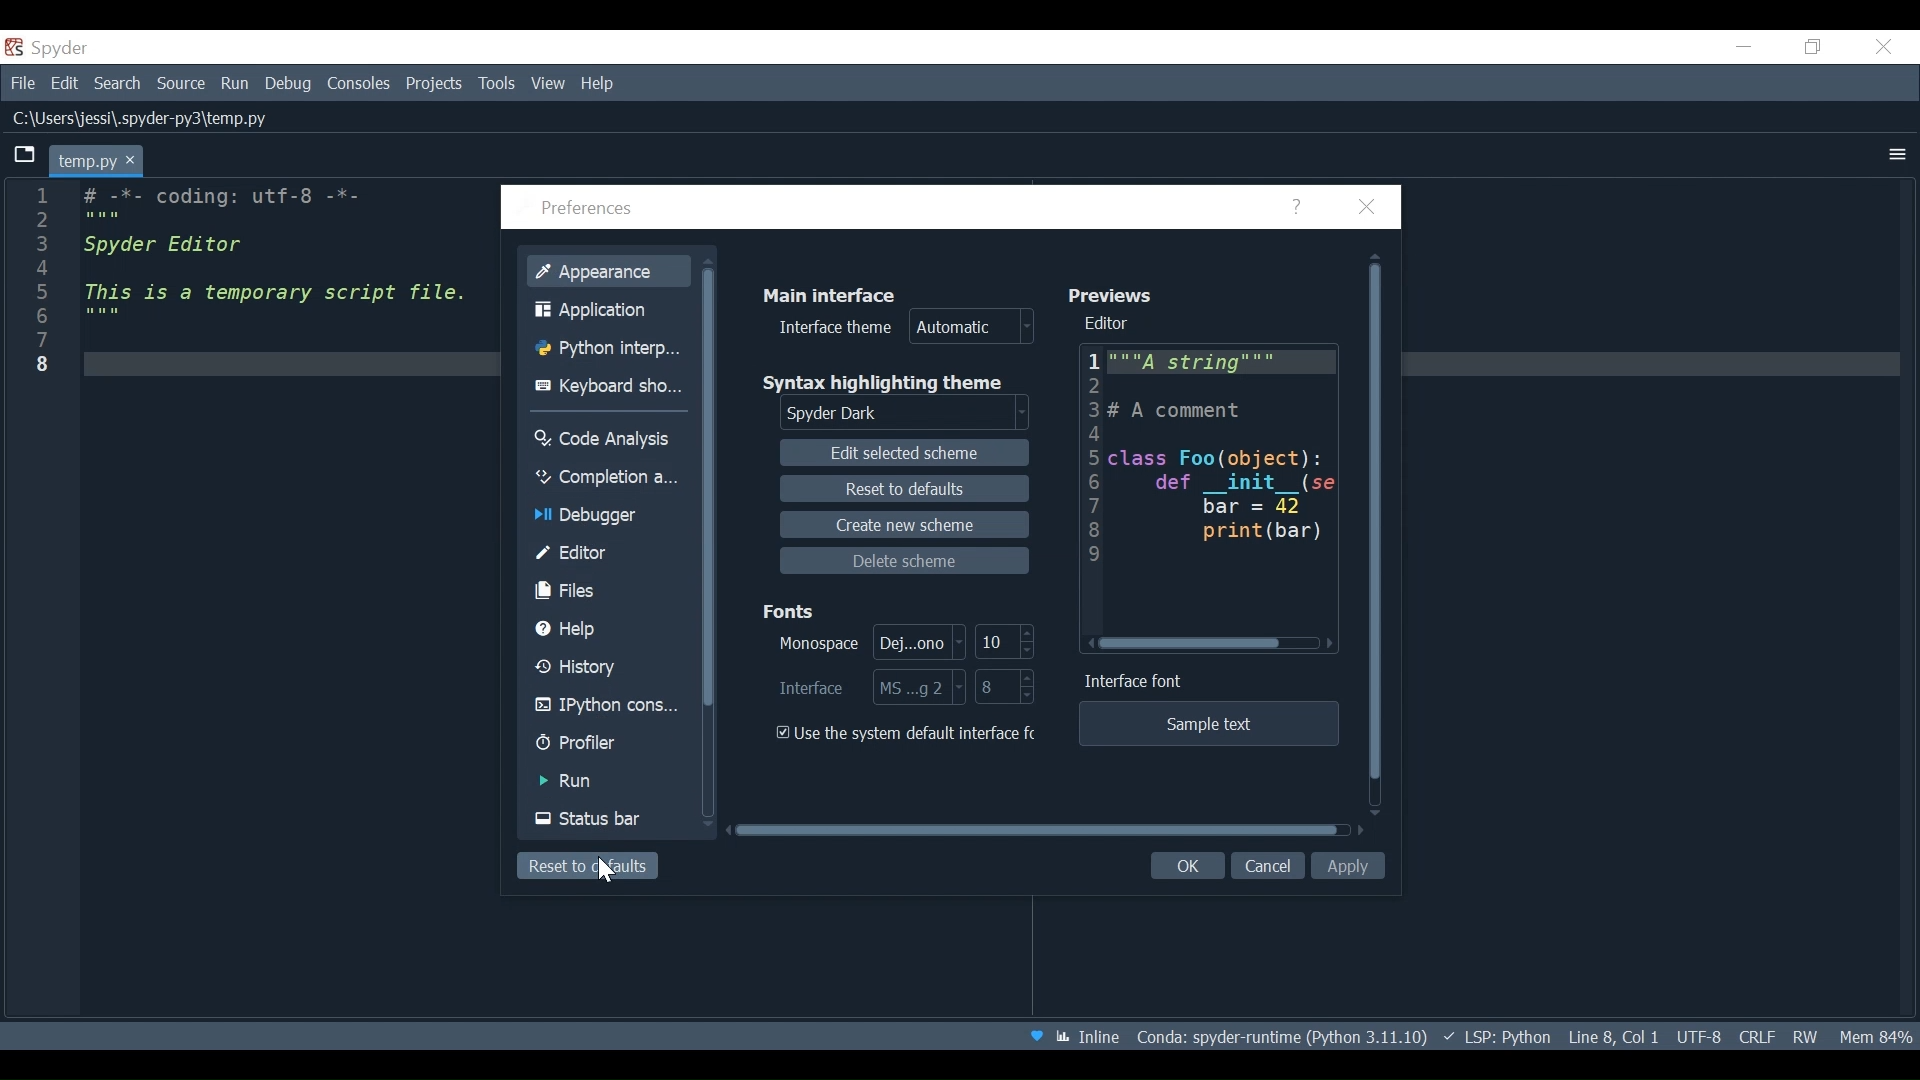 The width and height of the screenshot is (1920, 1080). What do you see at coordinates (1495, 1036) in the screenshot?
I see `Language` at bounding box center [1495, 1036].